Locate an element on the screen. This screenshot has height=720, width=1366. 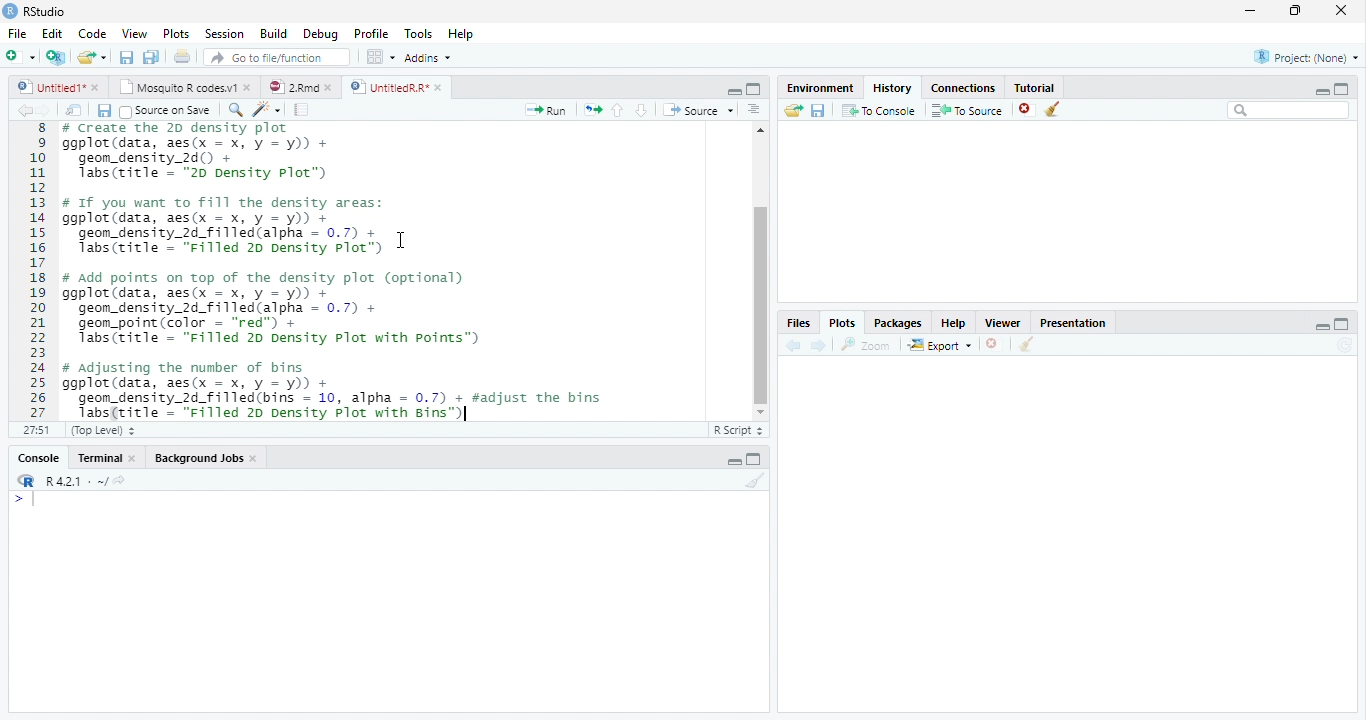
Scrollbar up is located at coordinates (758, 130).